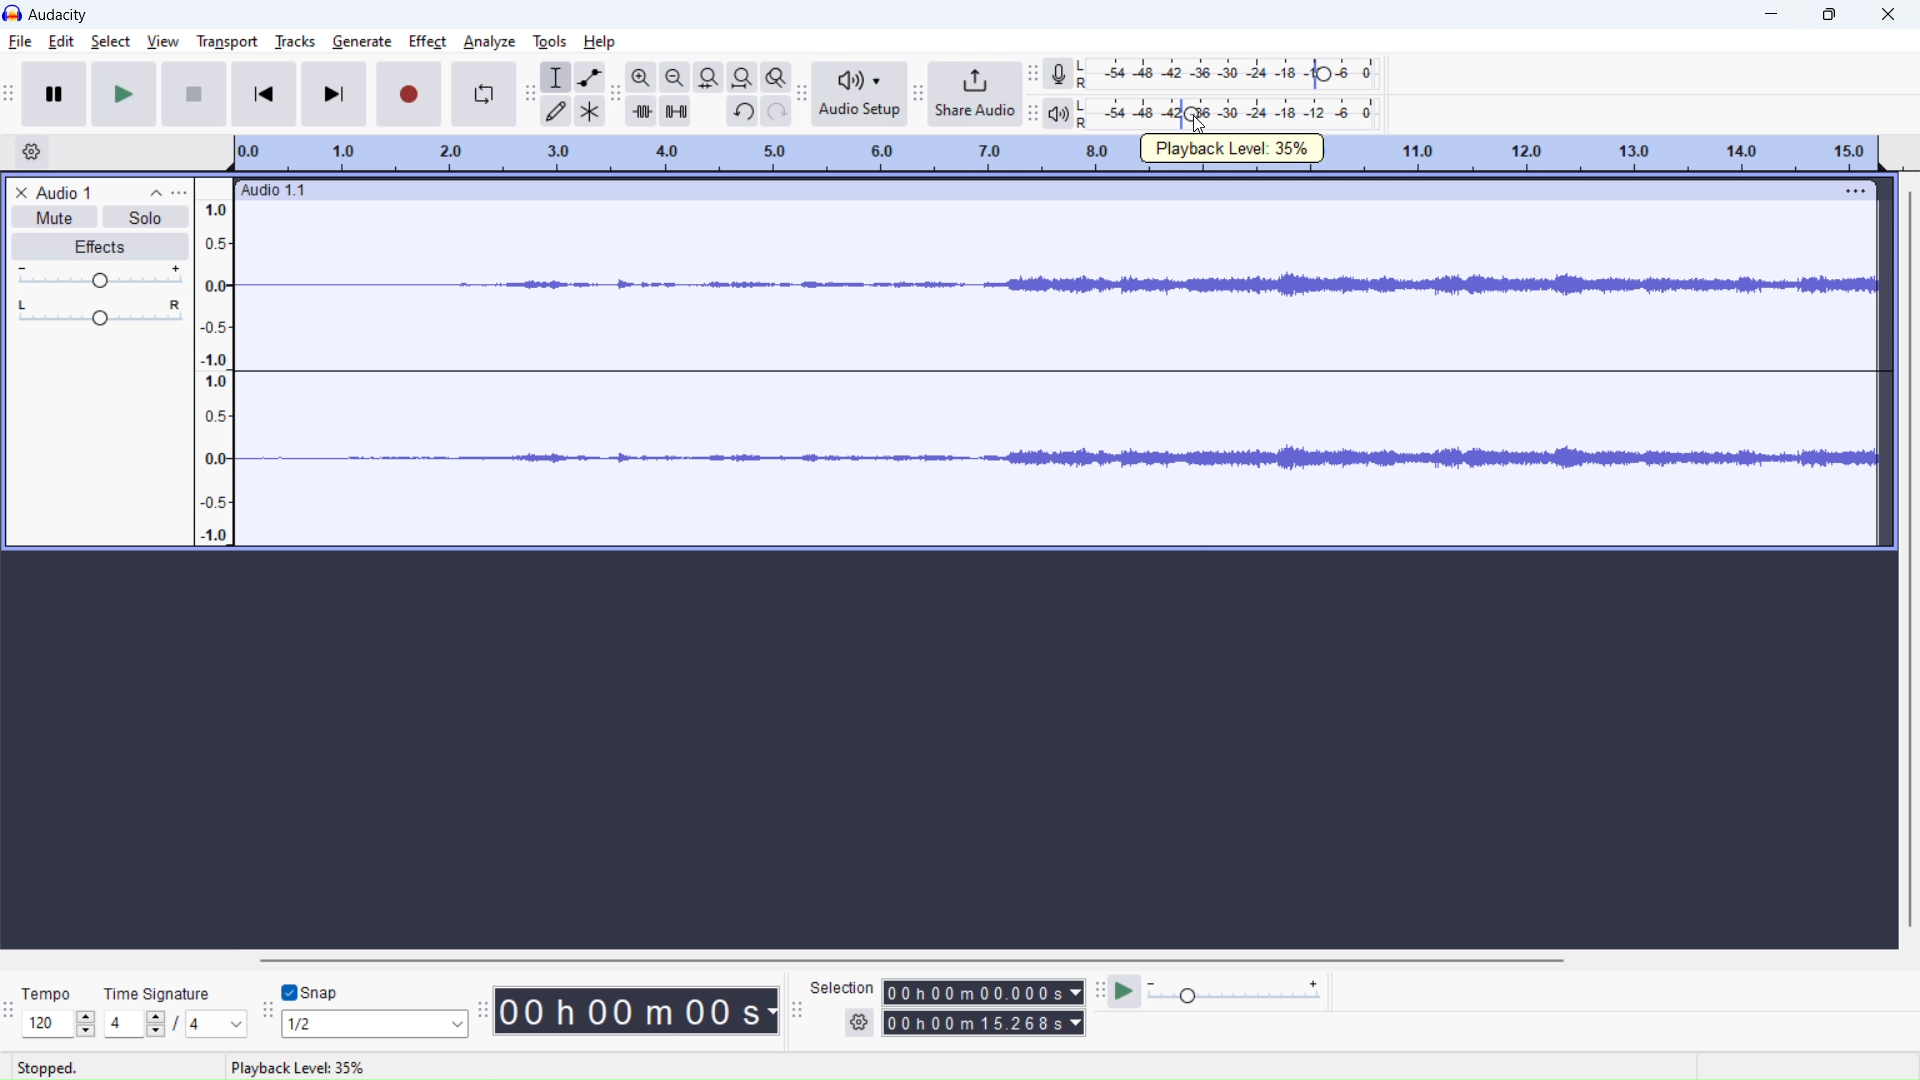 Image resolution: width=1920 pixels, height=1080 pixels. I want to click on generate, so click(362, 41).